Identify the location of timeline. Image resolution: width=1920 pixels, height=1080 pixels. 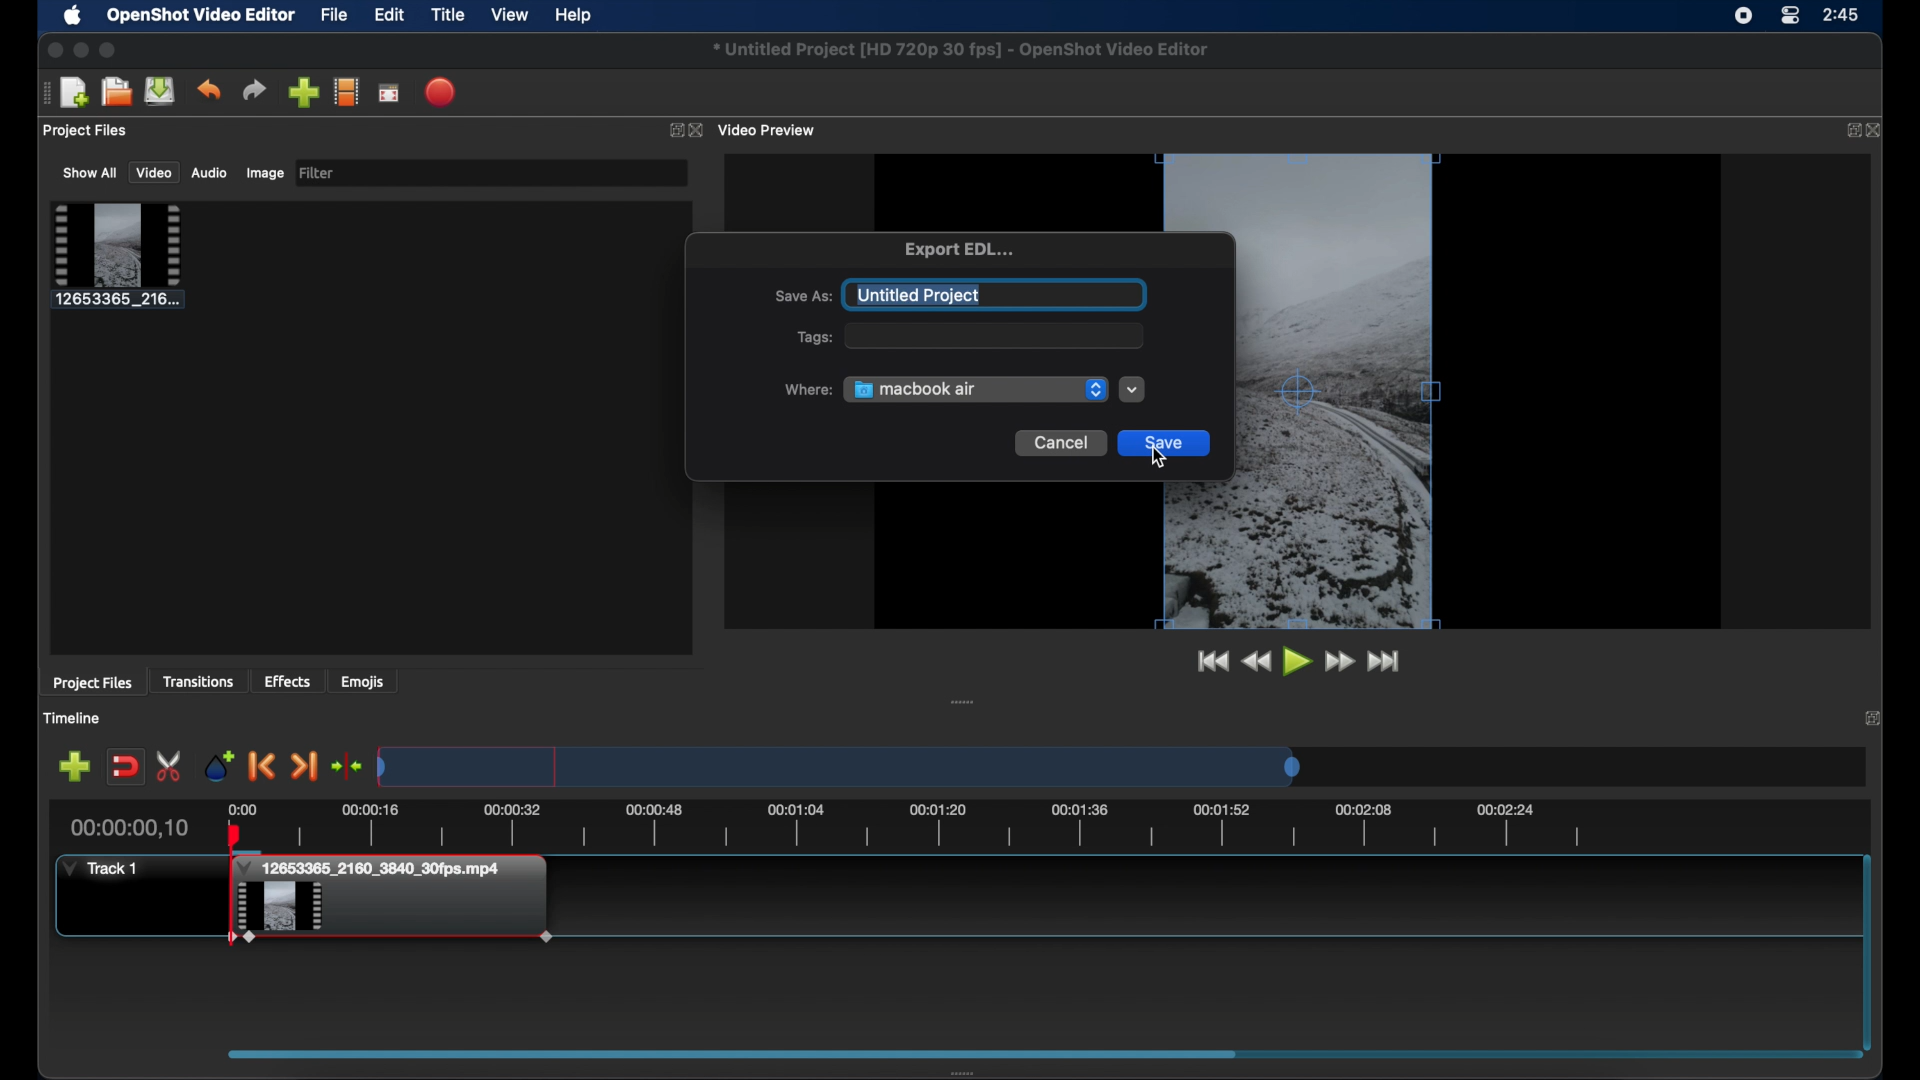
(76, 718).